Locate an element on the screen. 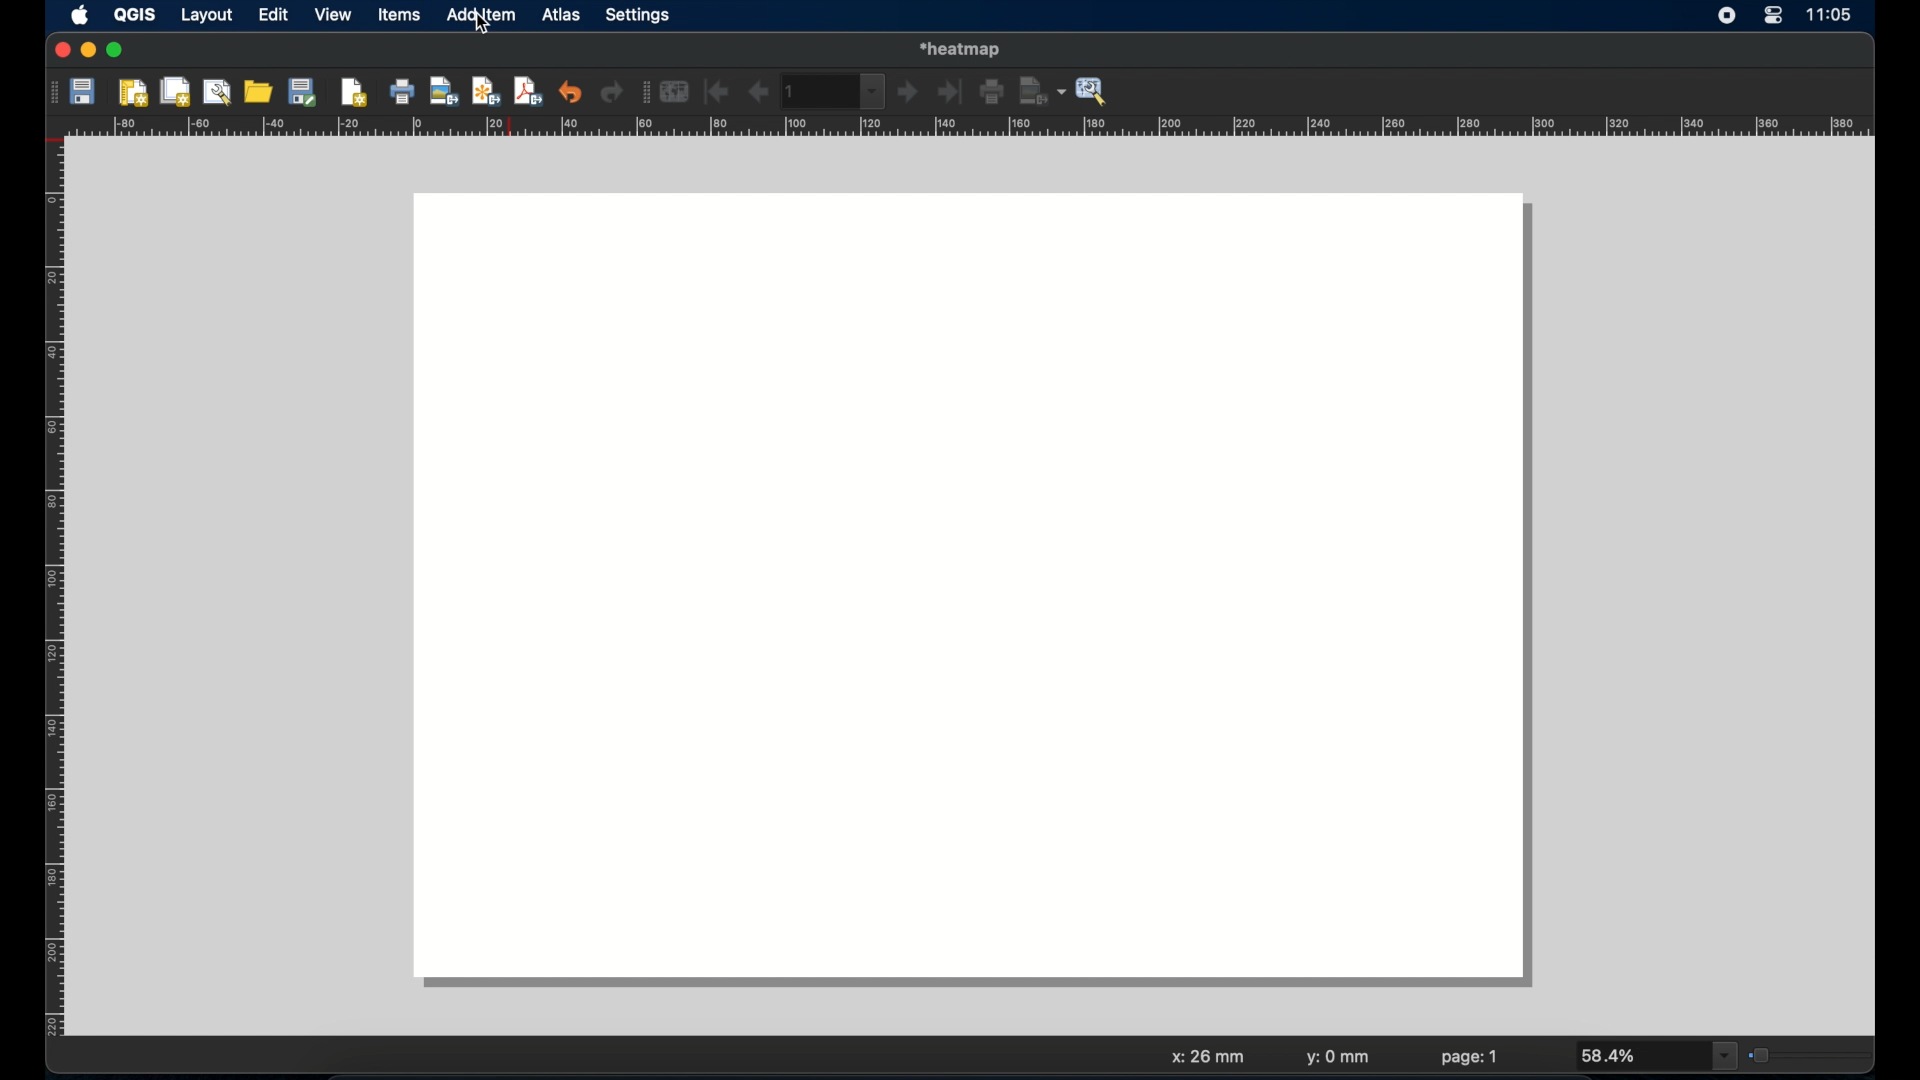 Image resolution: width=1920 pixels, height=1080 pixels. y: 0mm is located at coordinates (1339, 1059).